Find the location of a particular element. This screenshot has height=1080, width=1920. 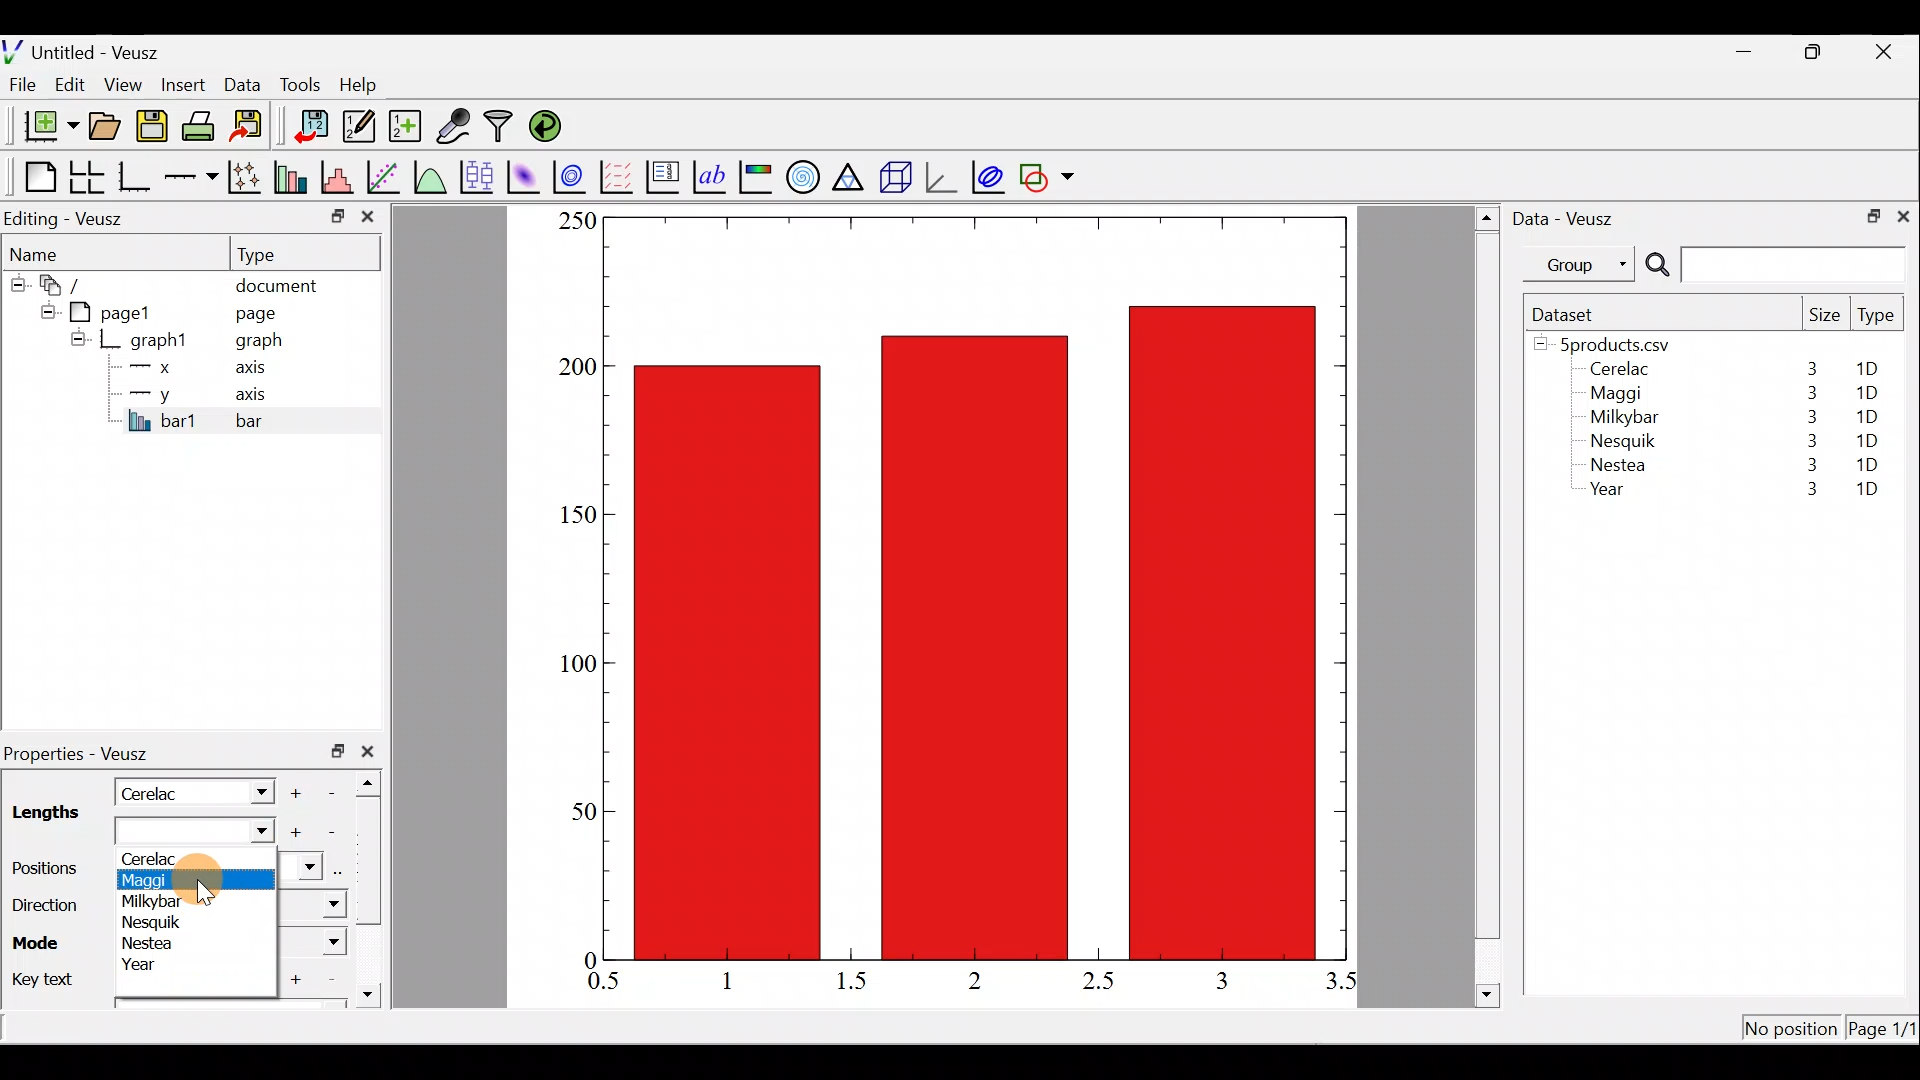

Ternary graph is located at coordinates (850, 174).